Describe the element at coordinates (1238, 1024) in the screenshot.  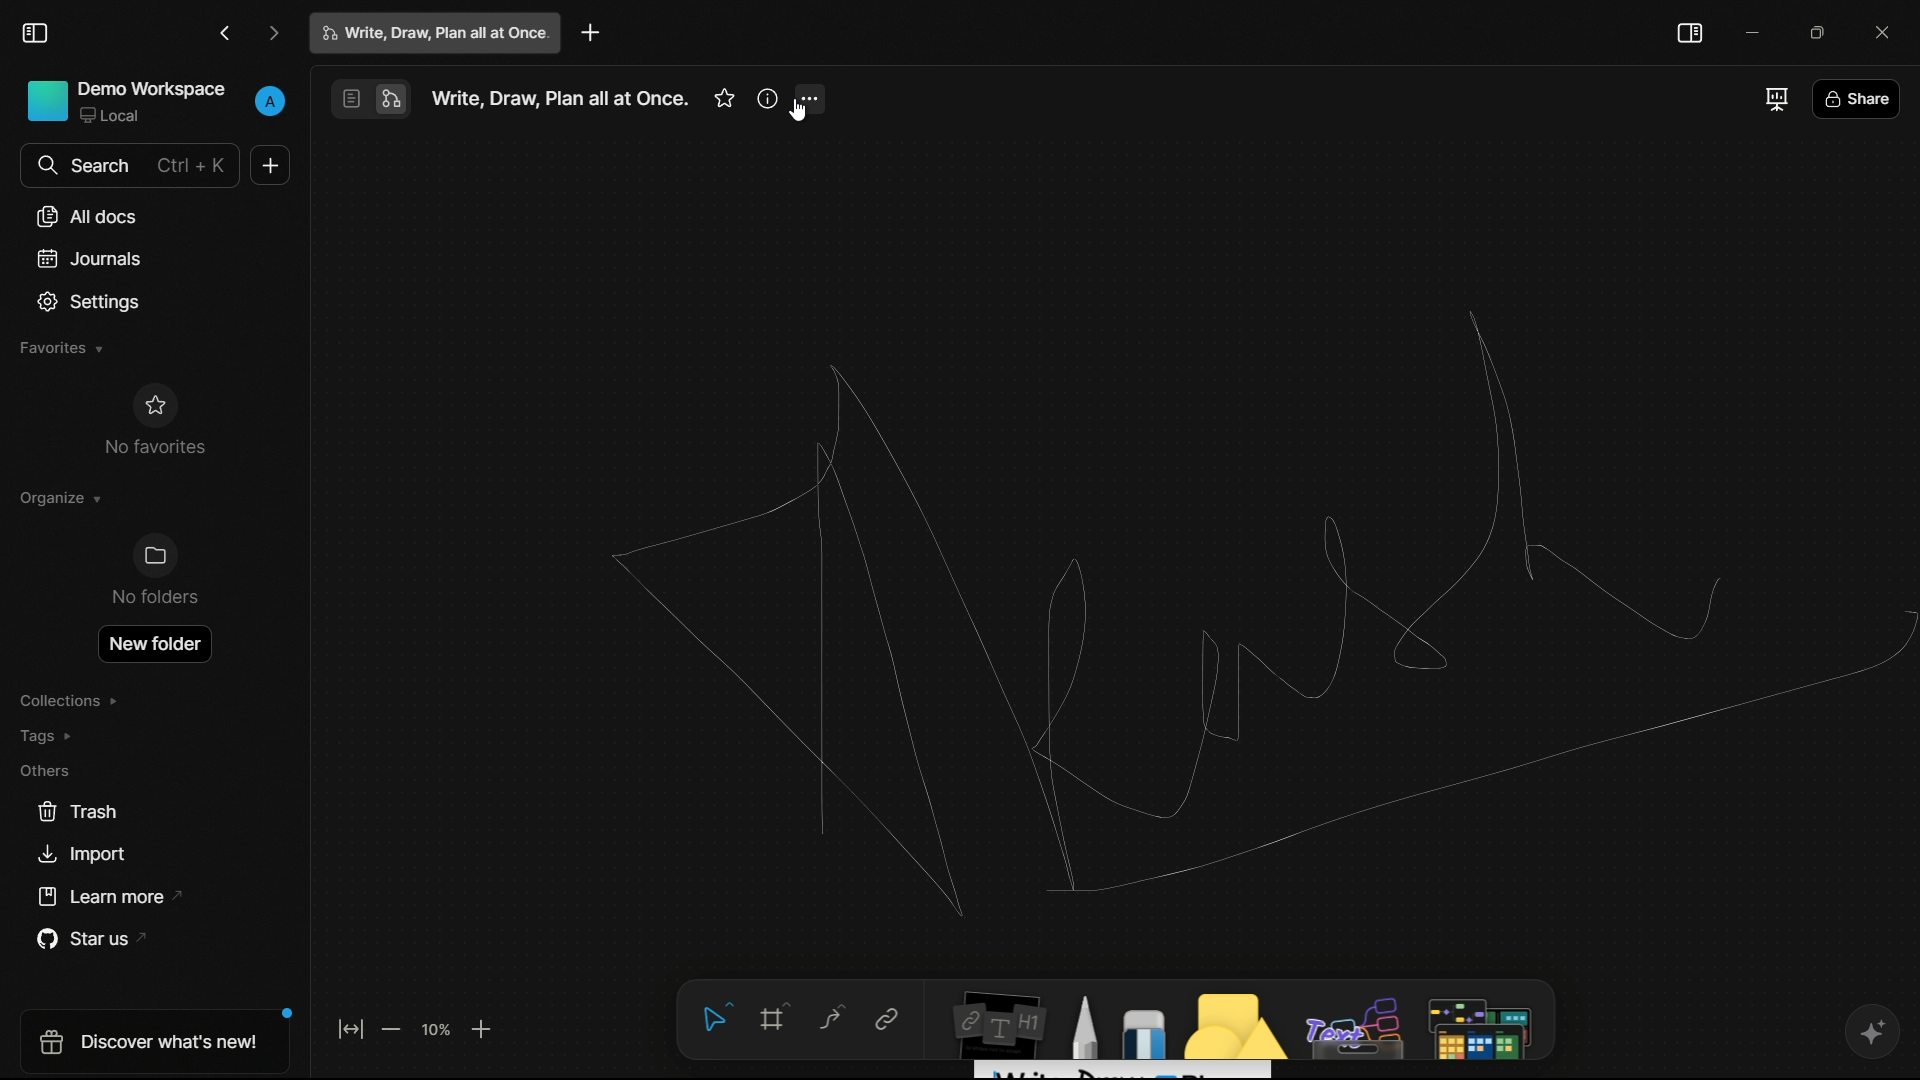
I see `shapes` at that location.